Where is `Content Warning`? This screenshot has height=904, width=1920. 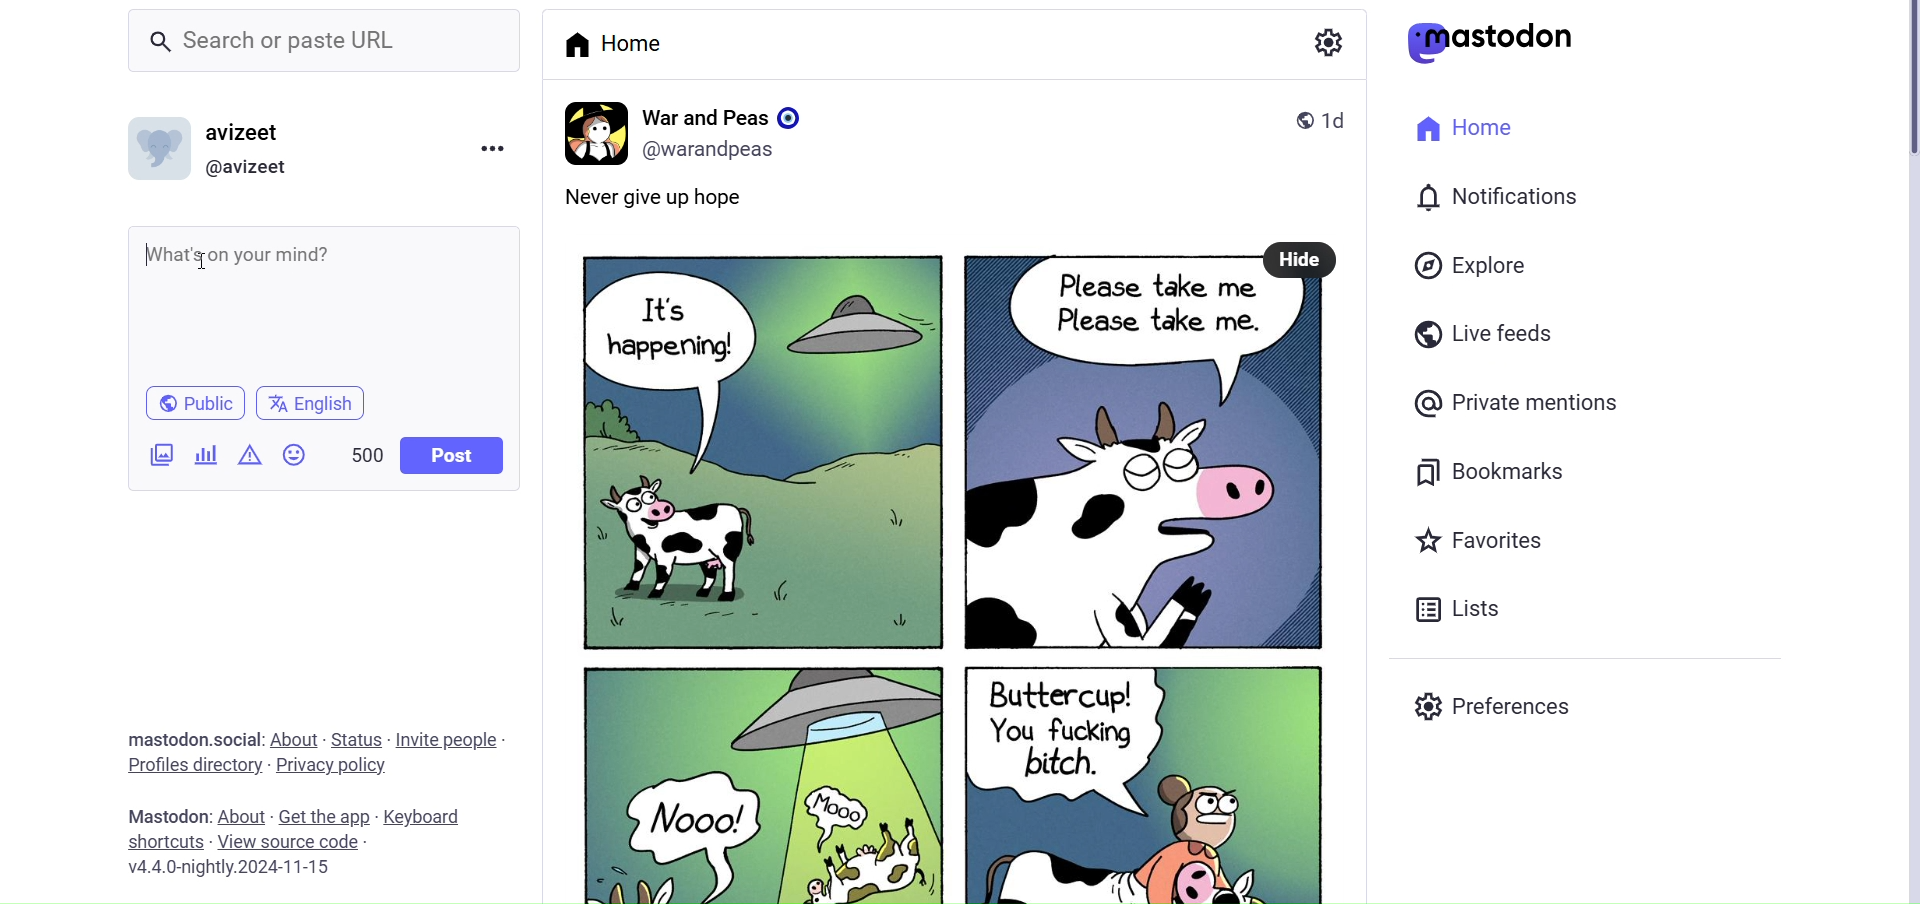
Content Warning is located at coordinates (245, 455).